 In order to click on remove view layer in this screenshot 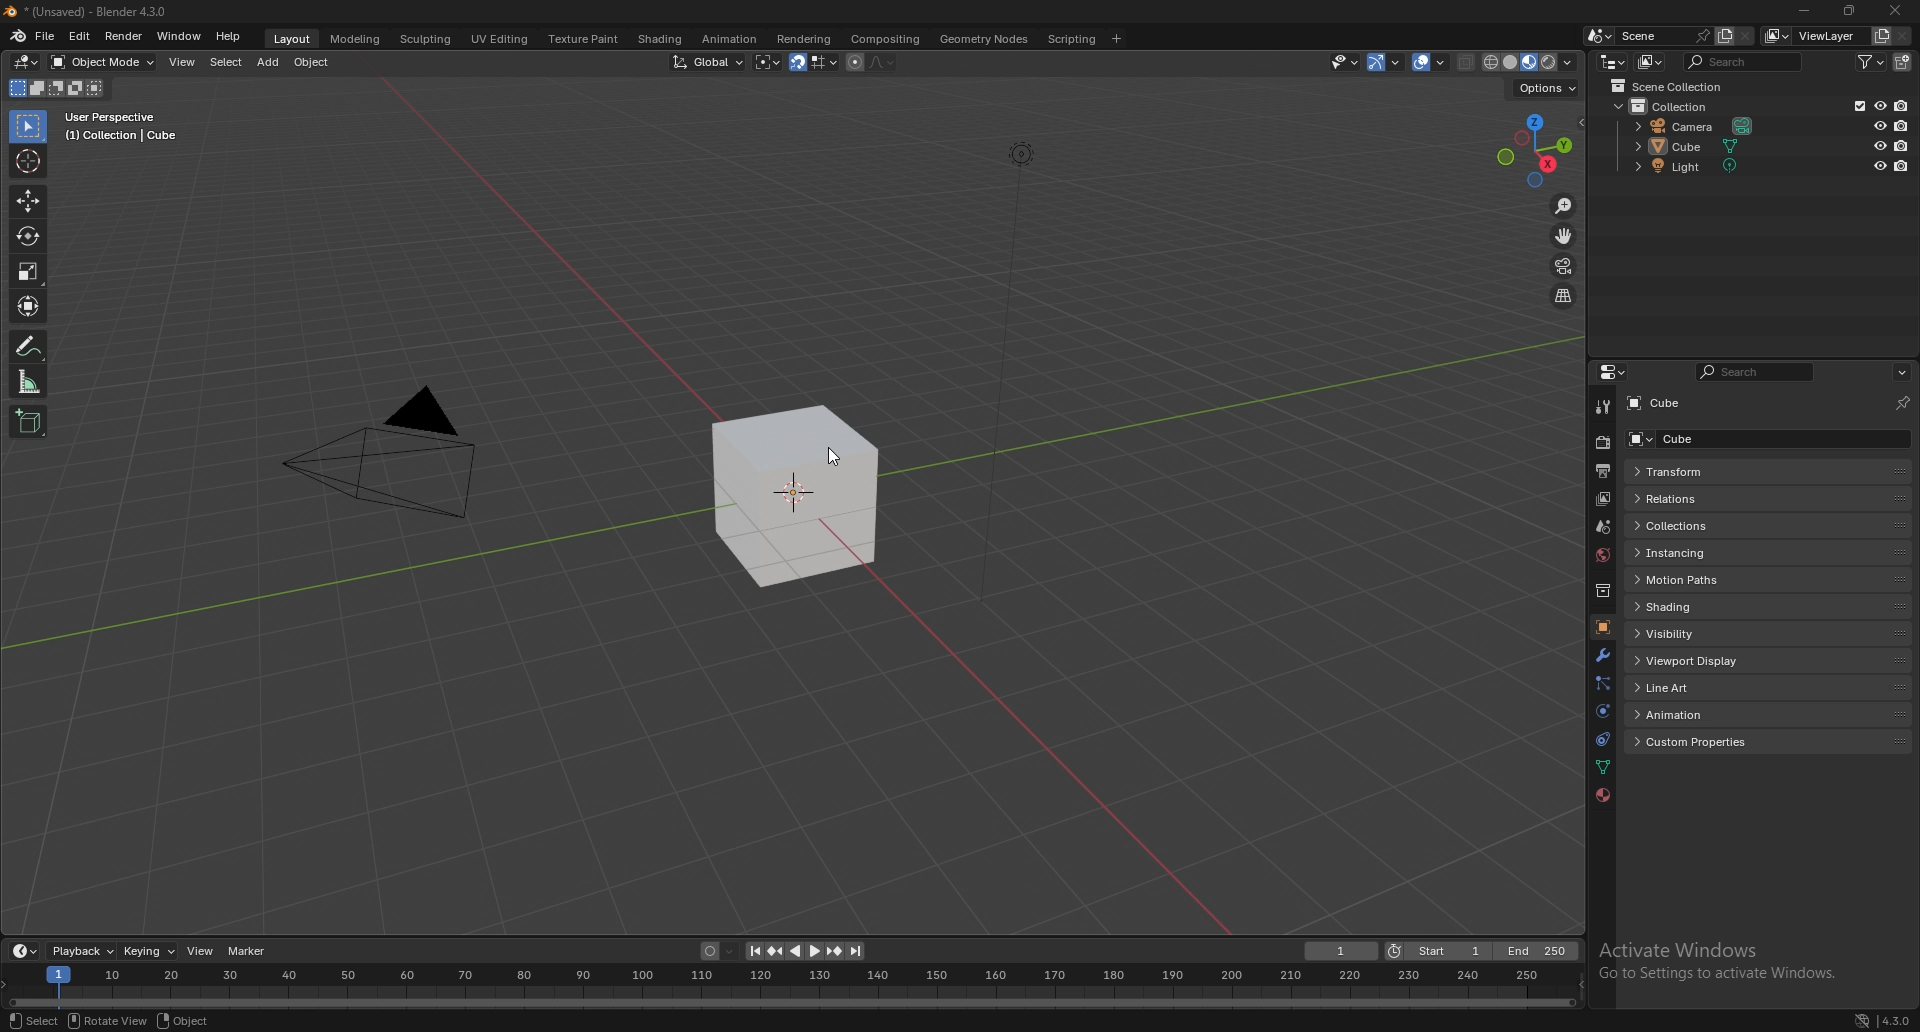, I will do `click(1904, 37)`.